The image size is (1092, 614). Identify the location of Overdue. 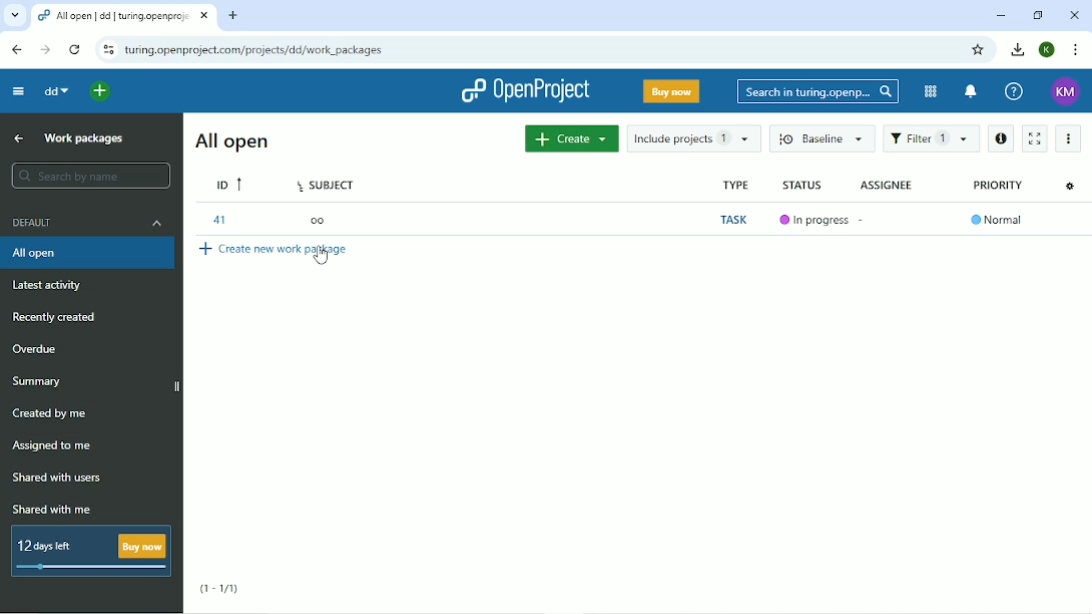
(34, 347).